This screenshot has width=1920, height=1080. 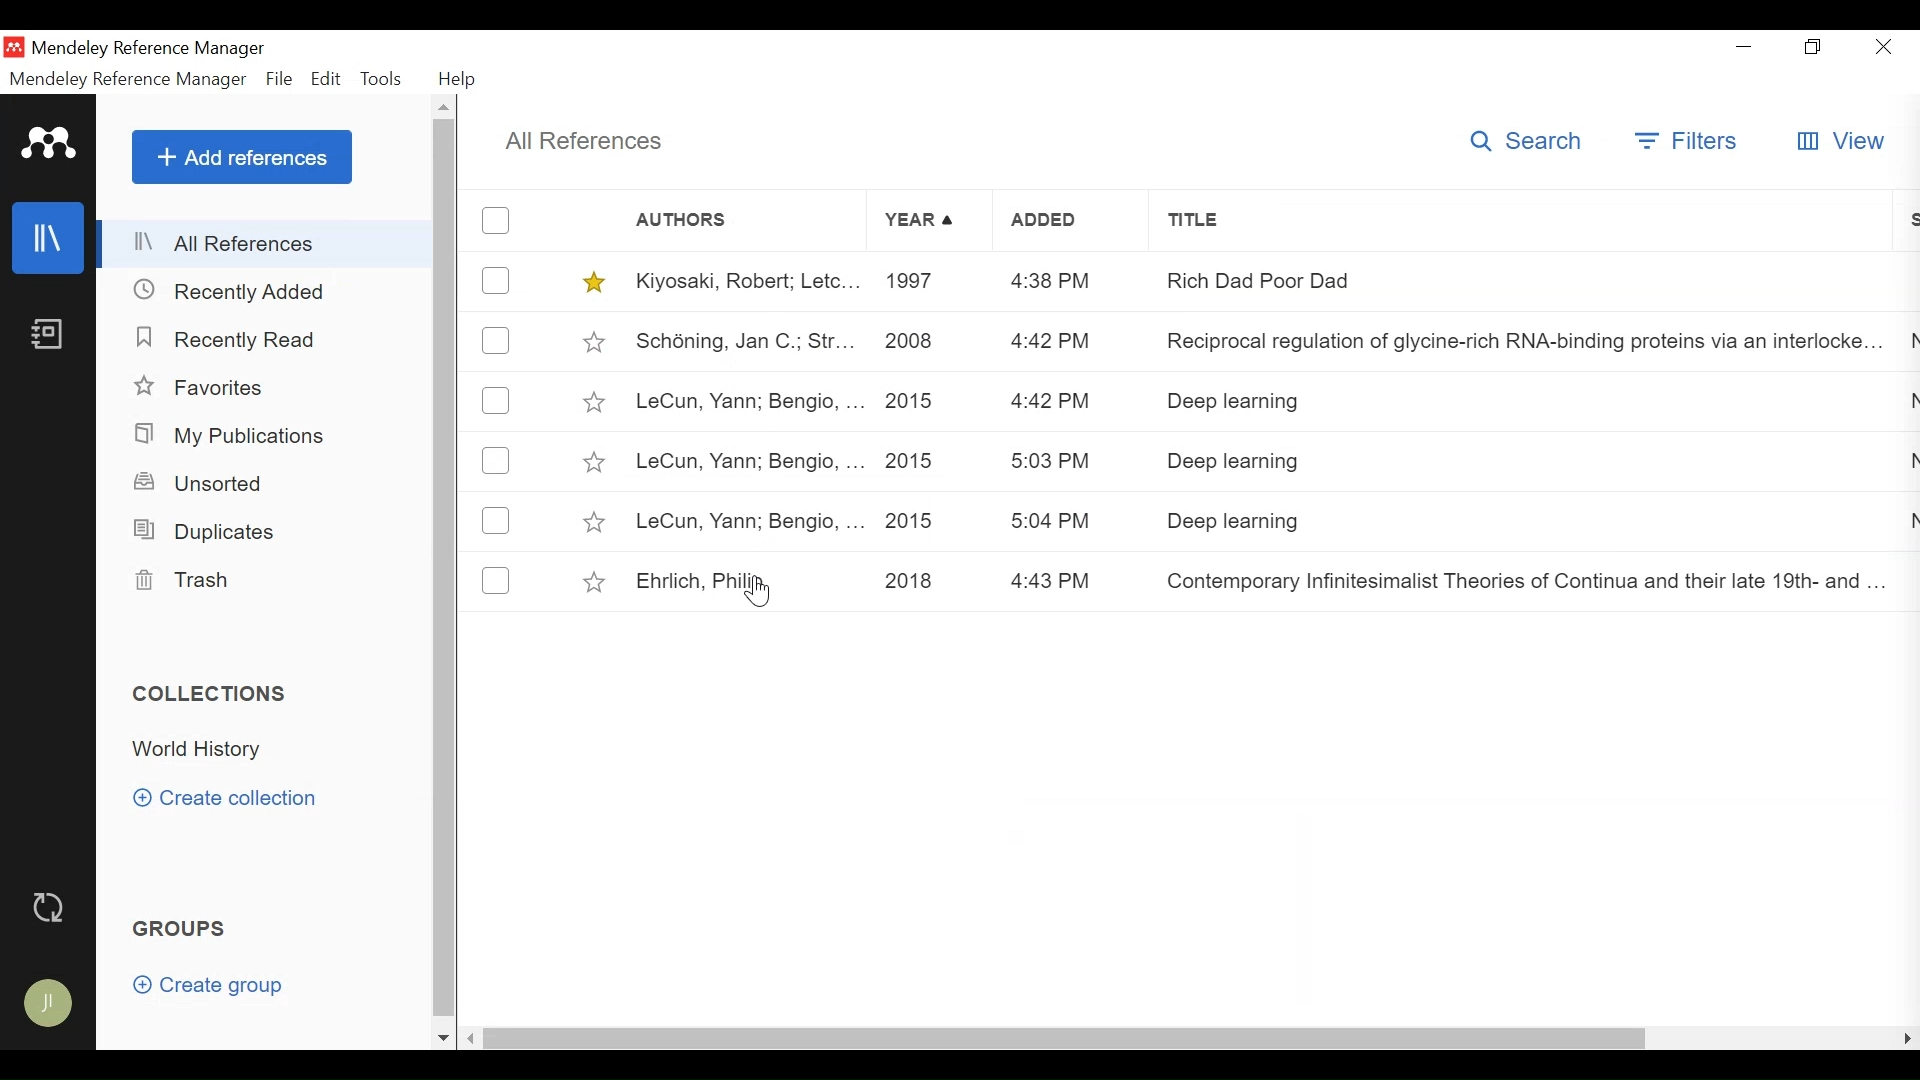 I want to click on LeCun, Yann; Bengio, ..., so click(x=748, y=403).